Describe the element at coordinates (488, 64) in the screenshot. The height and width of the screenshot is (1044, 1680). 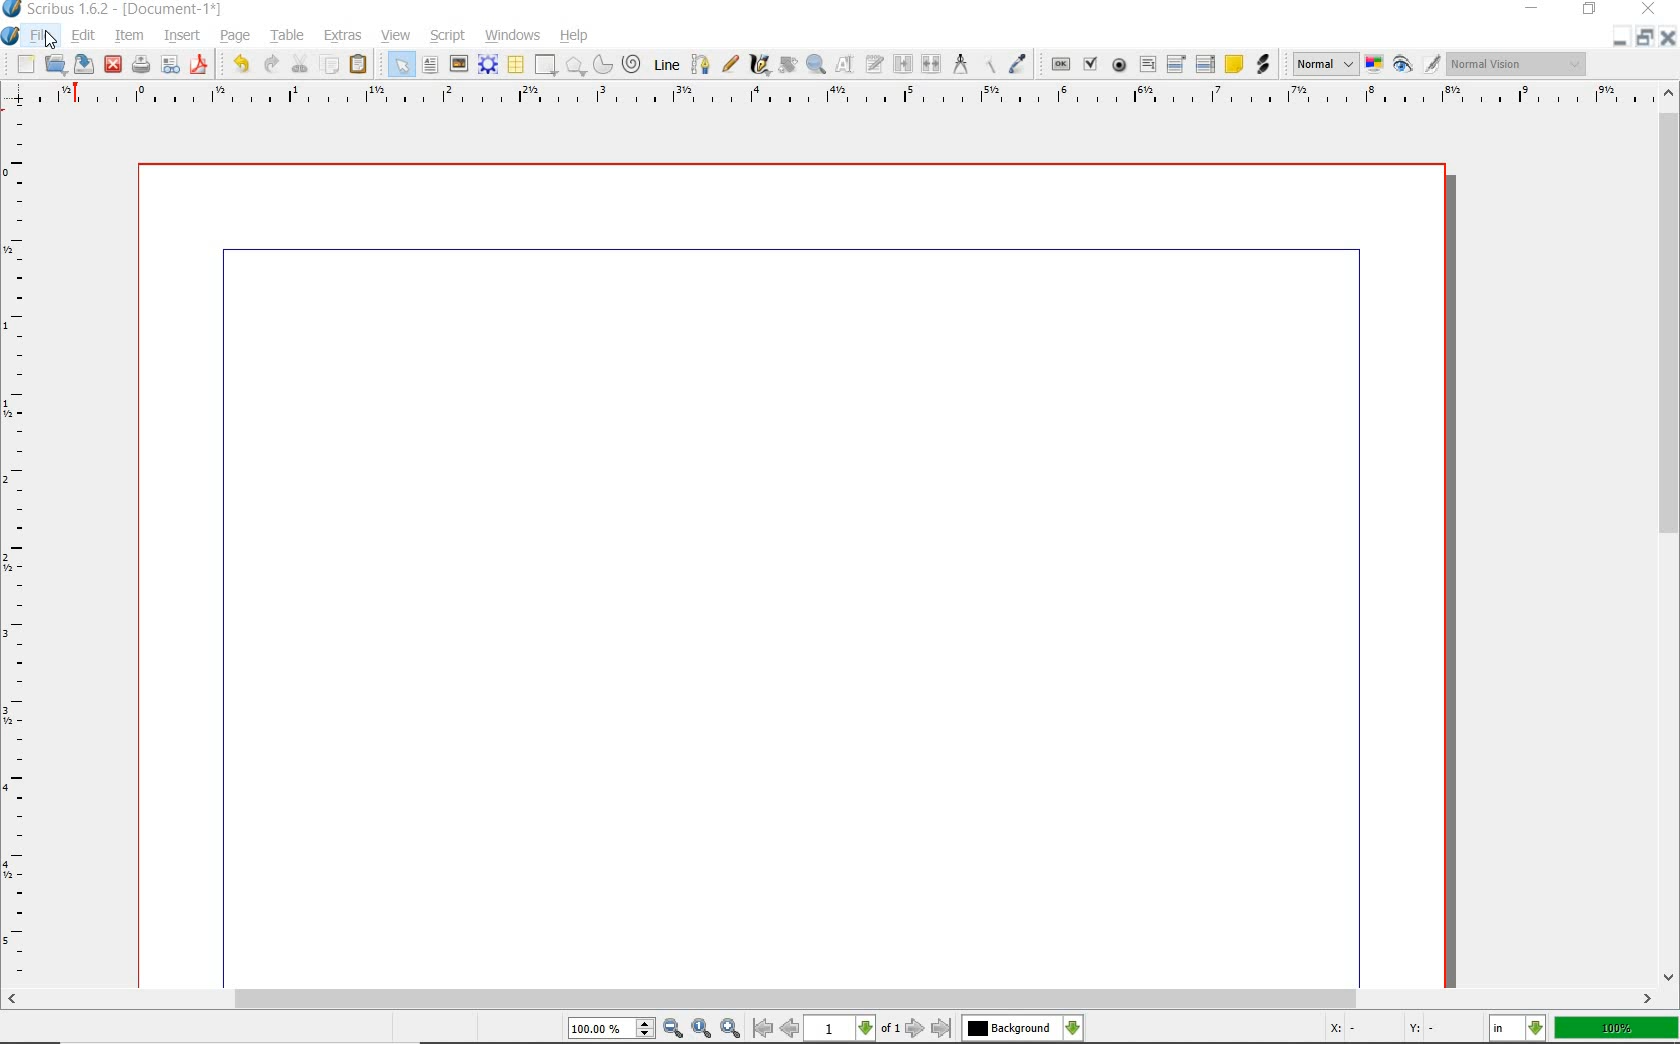
I see `render frame` at that location.